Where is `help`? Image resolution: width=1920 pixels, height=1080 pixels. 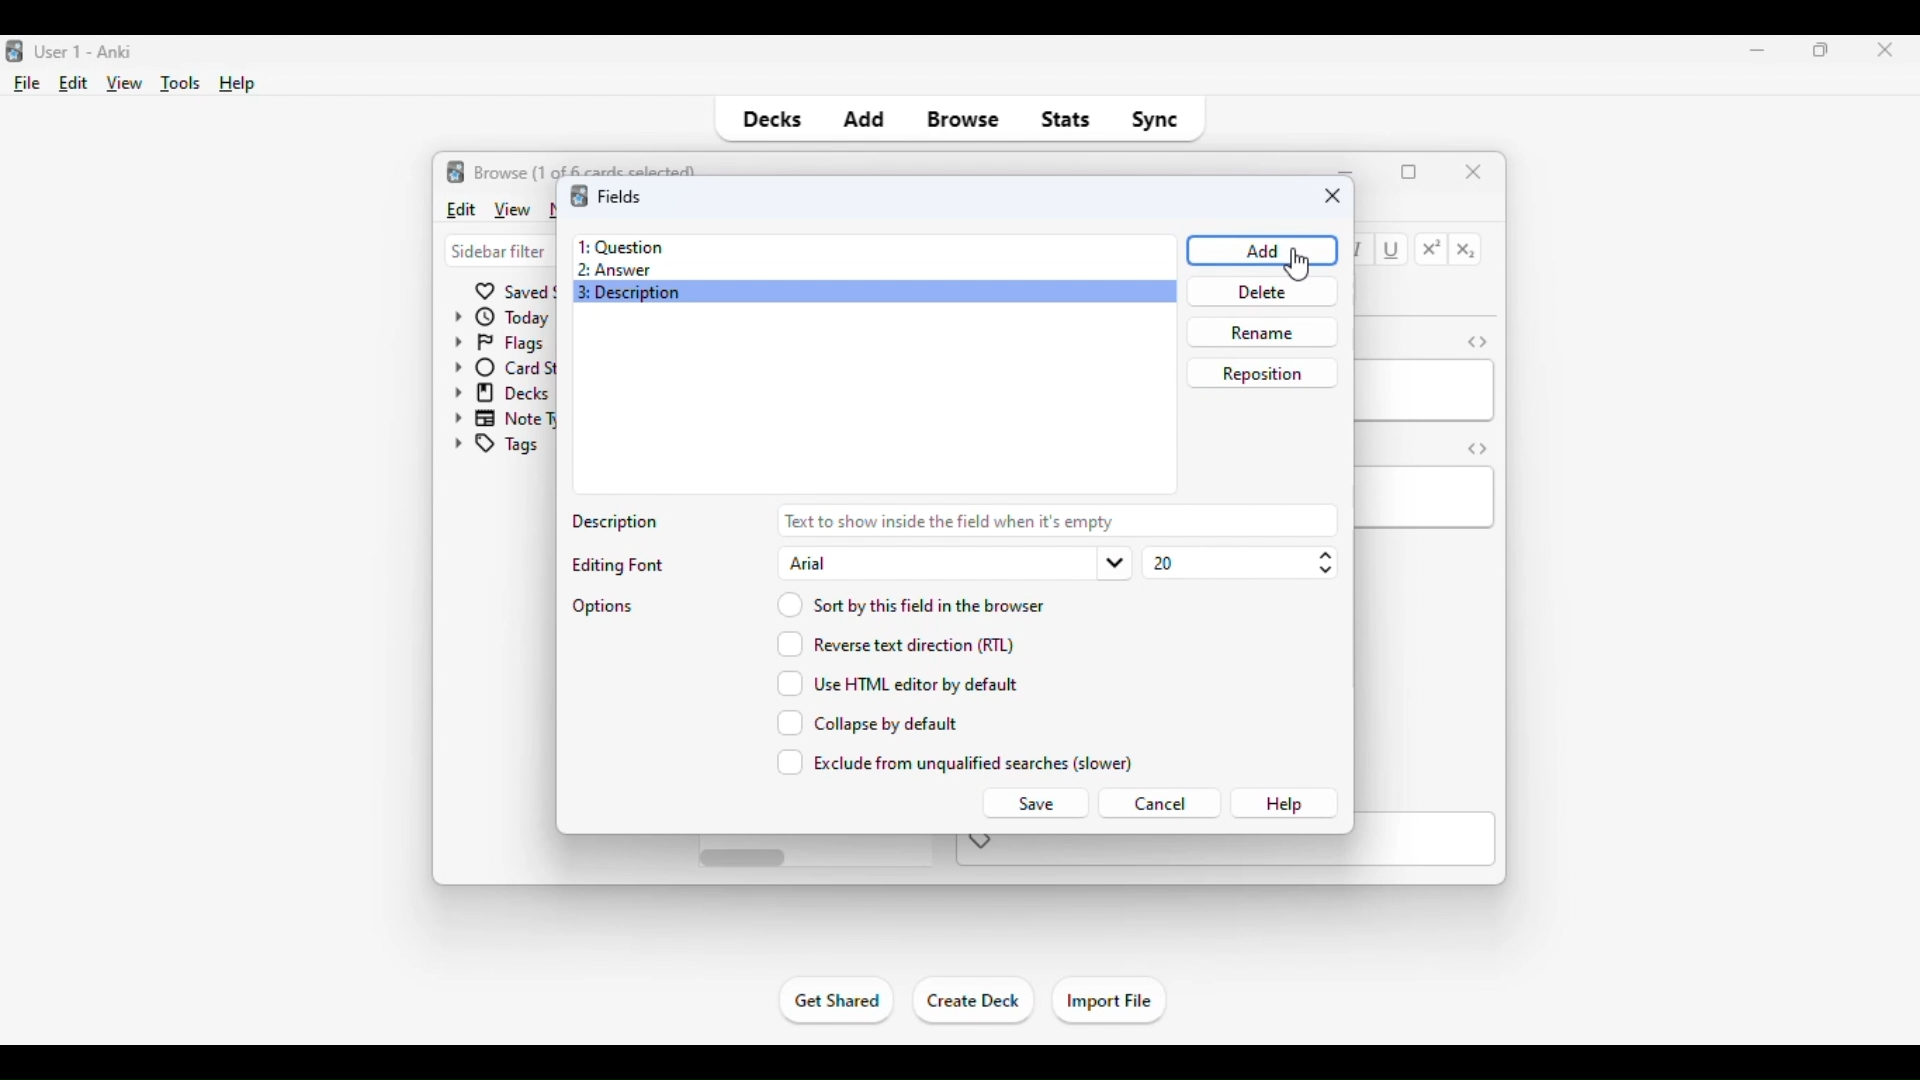
help is located at coordinates (238, 84).